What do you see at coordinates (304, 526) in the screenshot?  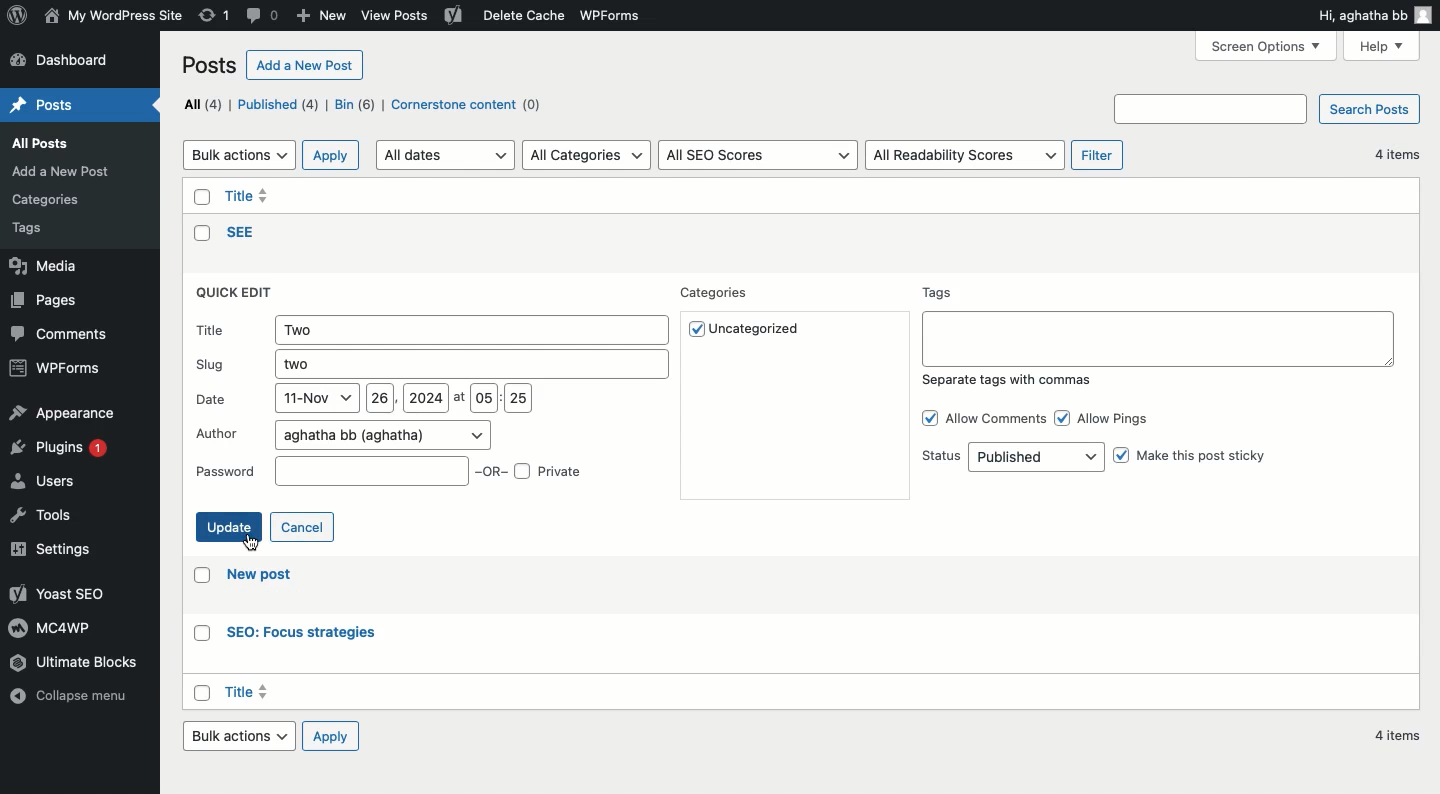 I see `Cancel` at bounding box center [304, 526].